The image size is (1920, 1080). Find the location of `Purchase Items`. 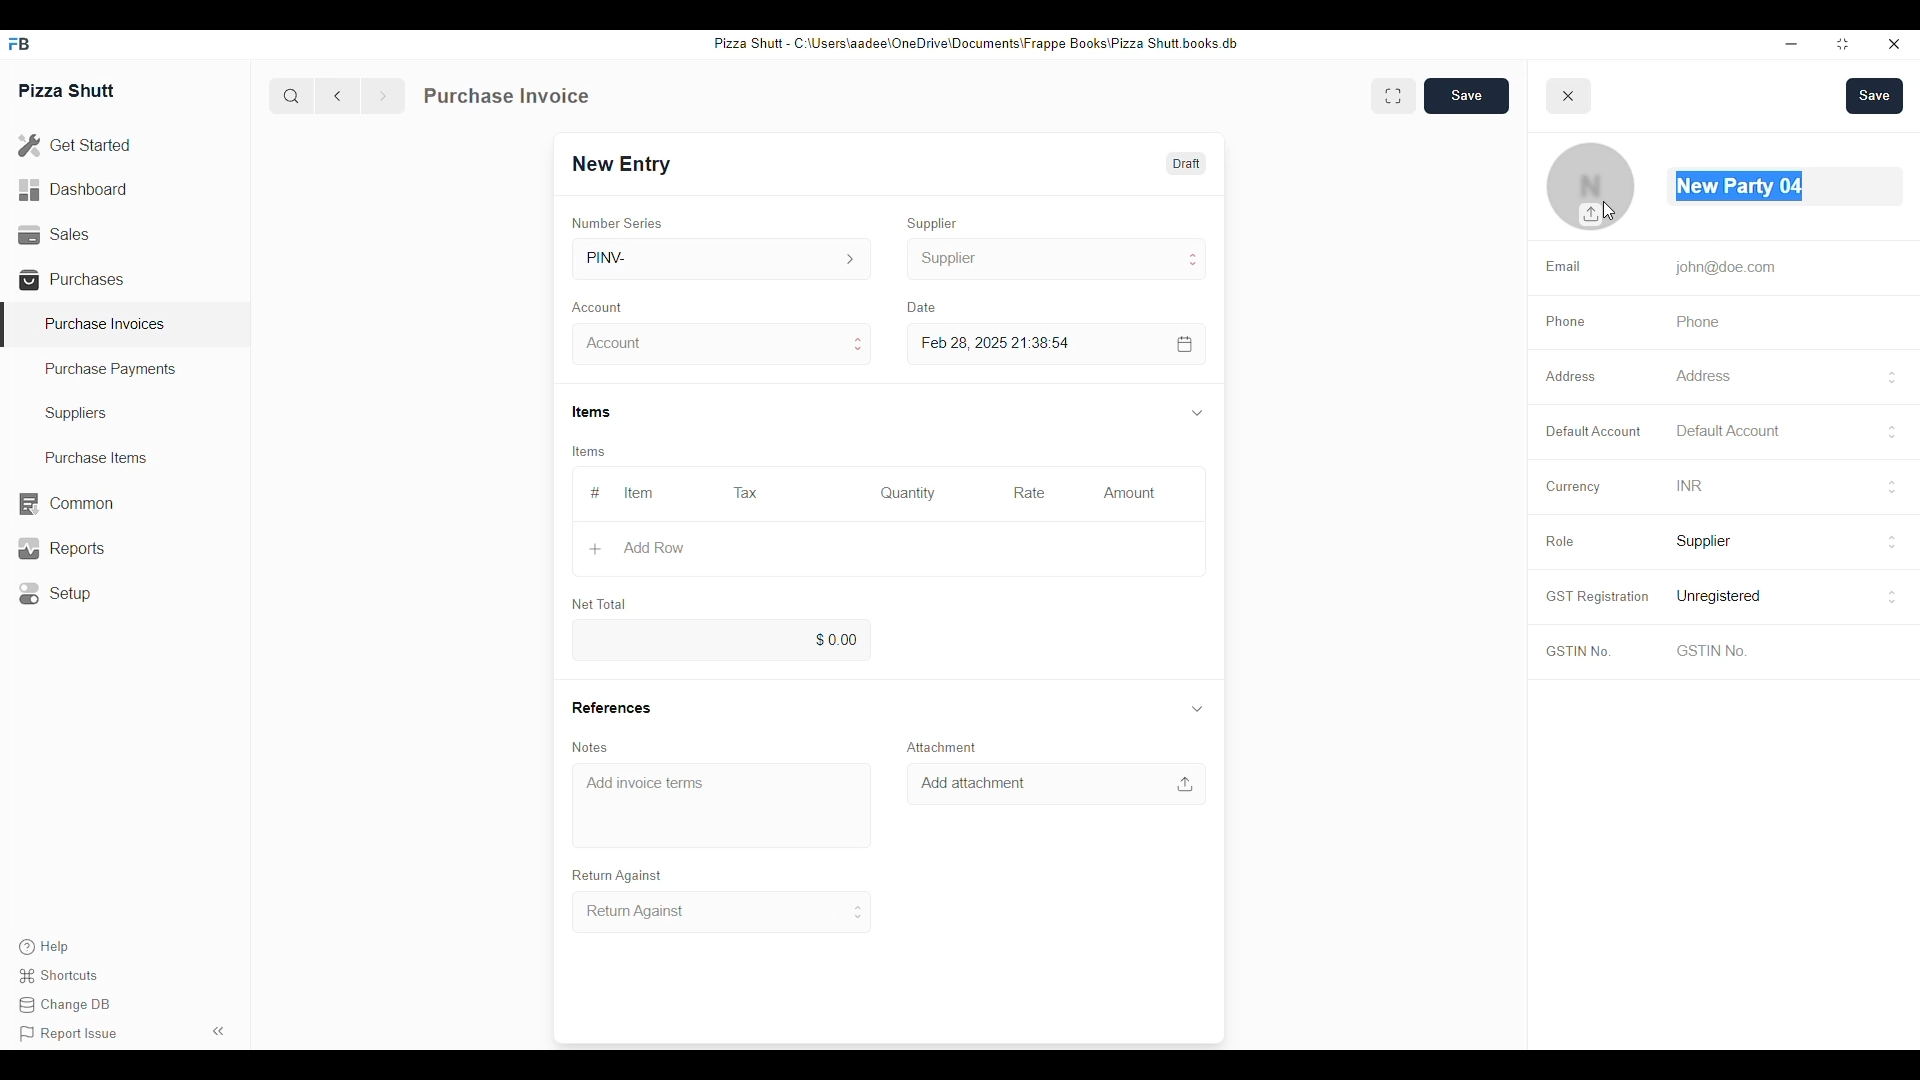

Purchase Items is located at coordinates (89, 457).